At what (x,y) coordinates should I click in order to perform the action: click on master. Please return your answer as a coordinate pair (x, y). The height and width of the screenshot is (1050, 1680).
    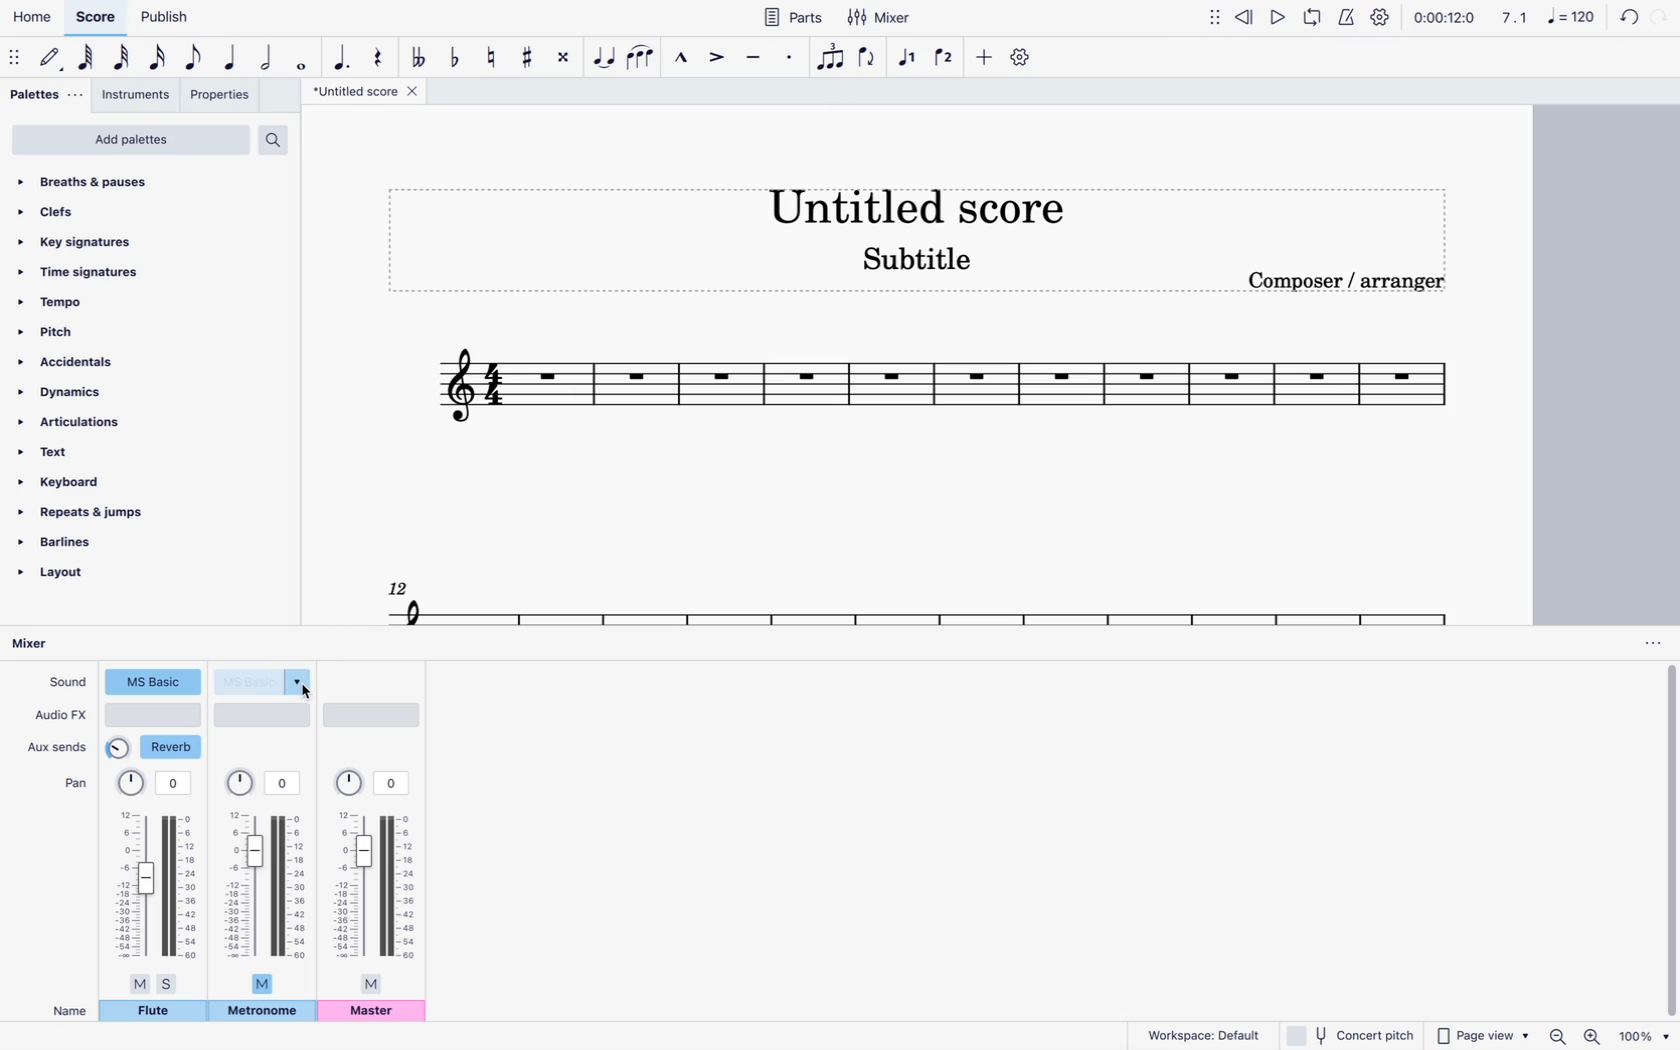
    Looking at the image, I should click on (376, 1014).